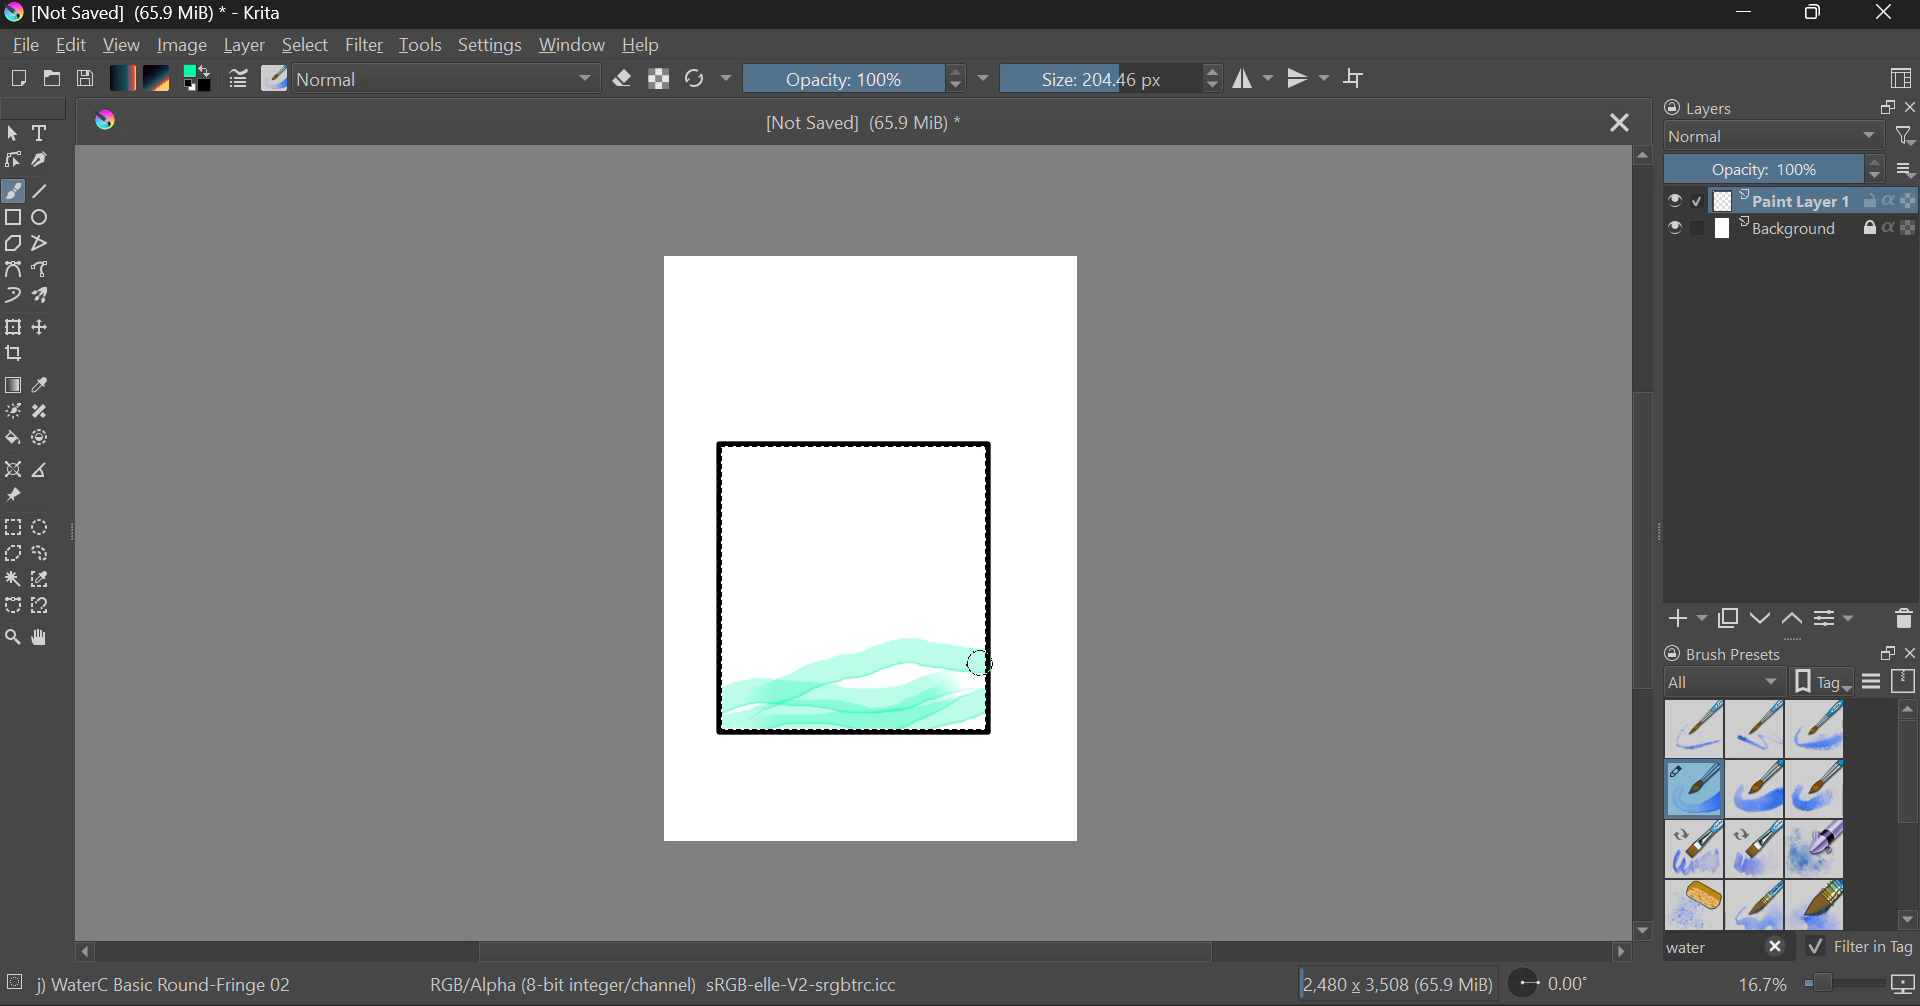 This screenshot has height=1006, width=1920. I want to click on Paintbrush, so click(12, 193).